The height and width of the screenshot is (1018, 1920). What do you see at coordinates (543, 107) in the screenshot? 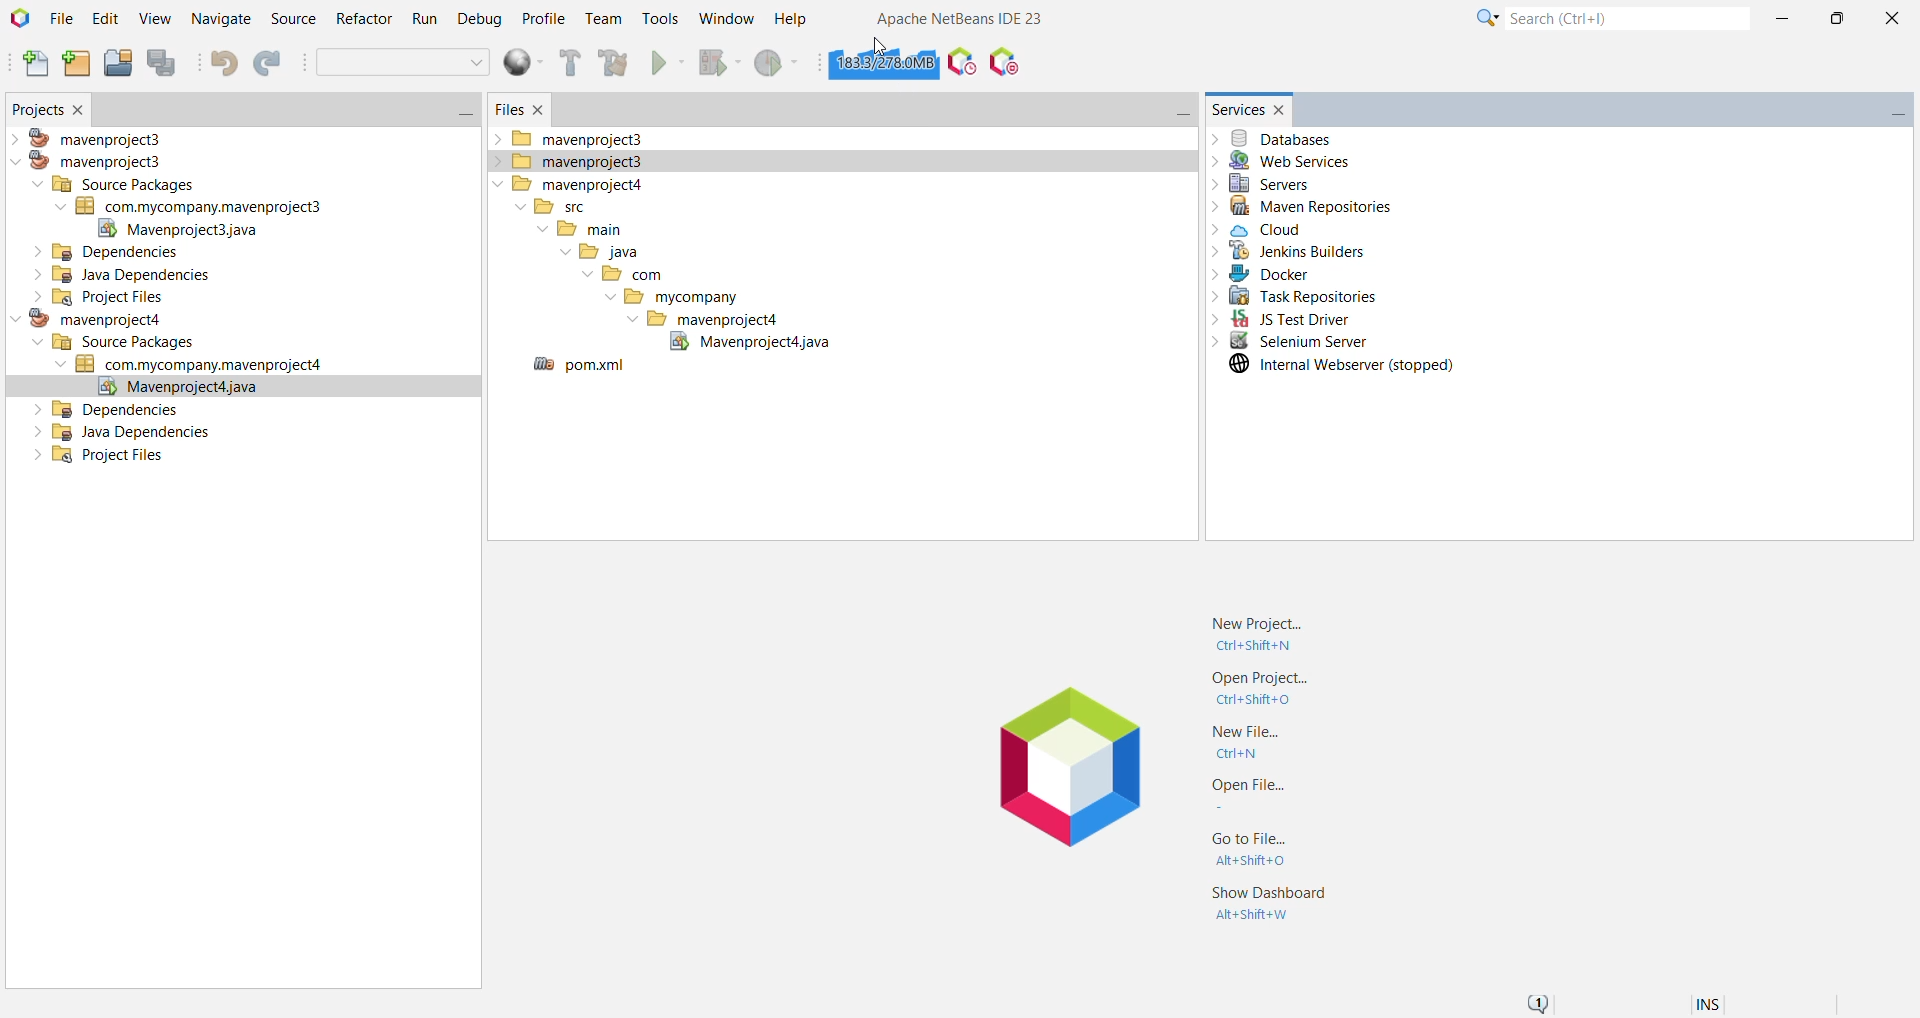
I see `Close Window` at bounding box center [543, 107].